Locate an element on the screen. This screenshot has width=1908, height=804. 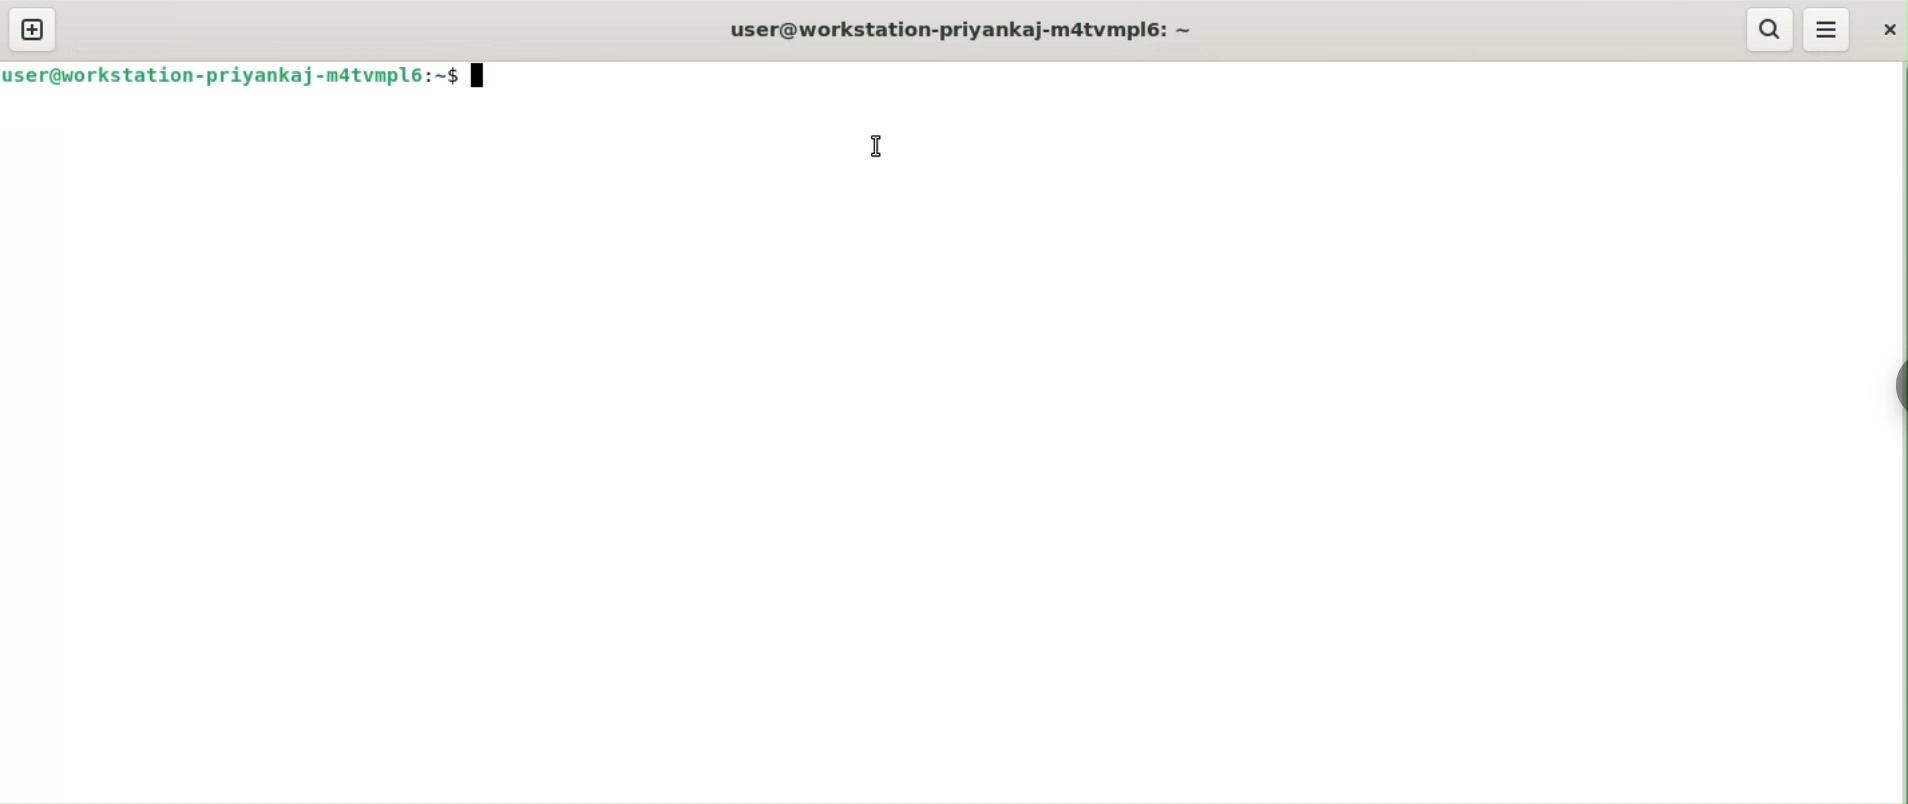
user@workstation-priyankaj-m4tvmpl6:~$ is located at coordinates (240, 75).